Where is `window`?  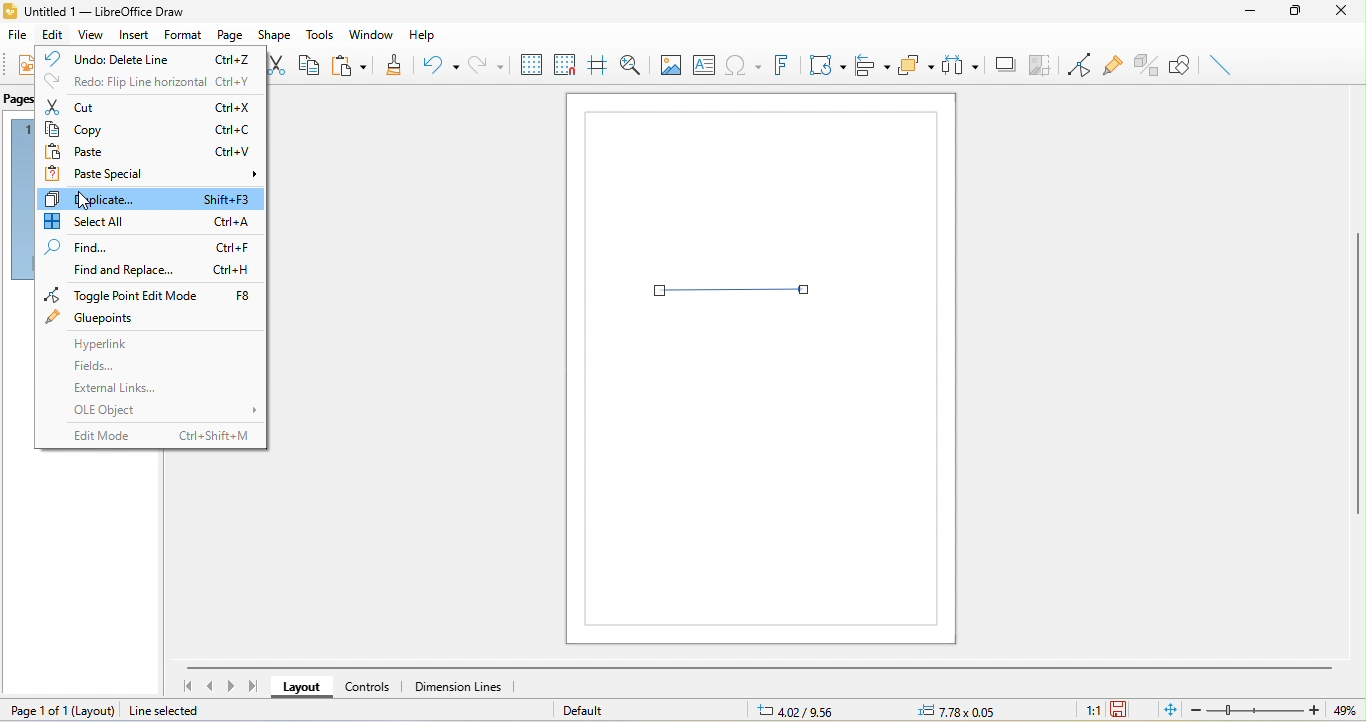
window is located at coordinates (371, 33).